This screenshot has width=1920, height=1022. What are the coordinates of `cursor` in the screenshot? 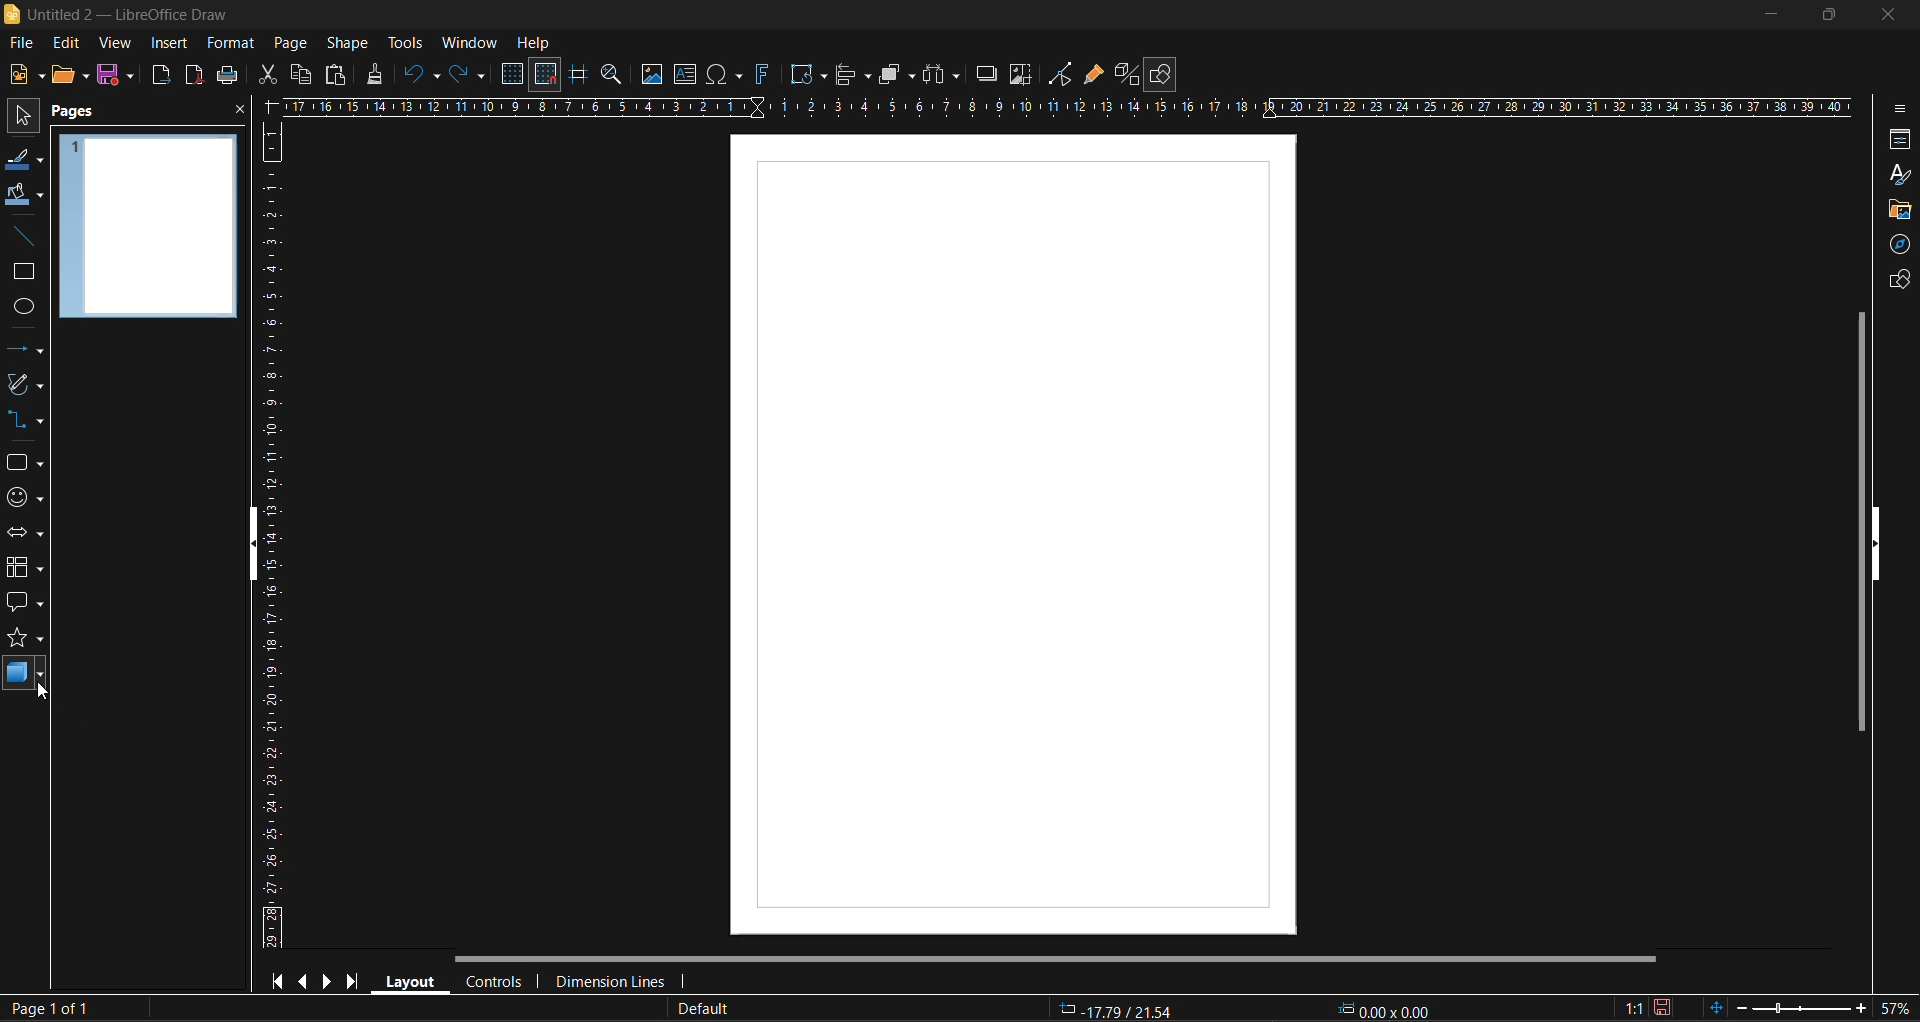 It's located at (42, 696).